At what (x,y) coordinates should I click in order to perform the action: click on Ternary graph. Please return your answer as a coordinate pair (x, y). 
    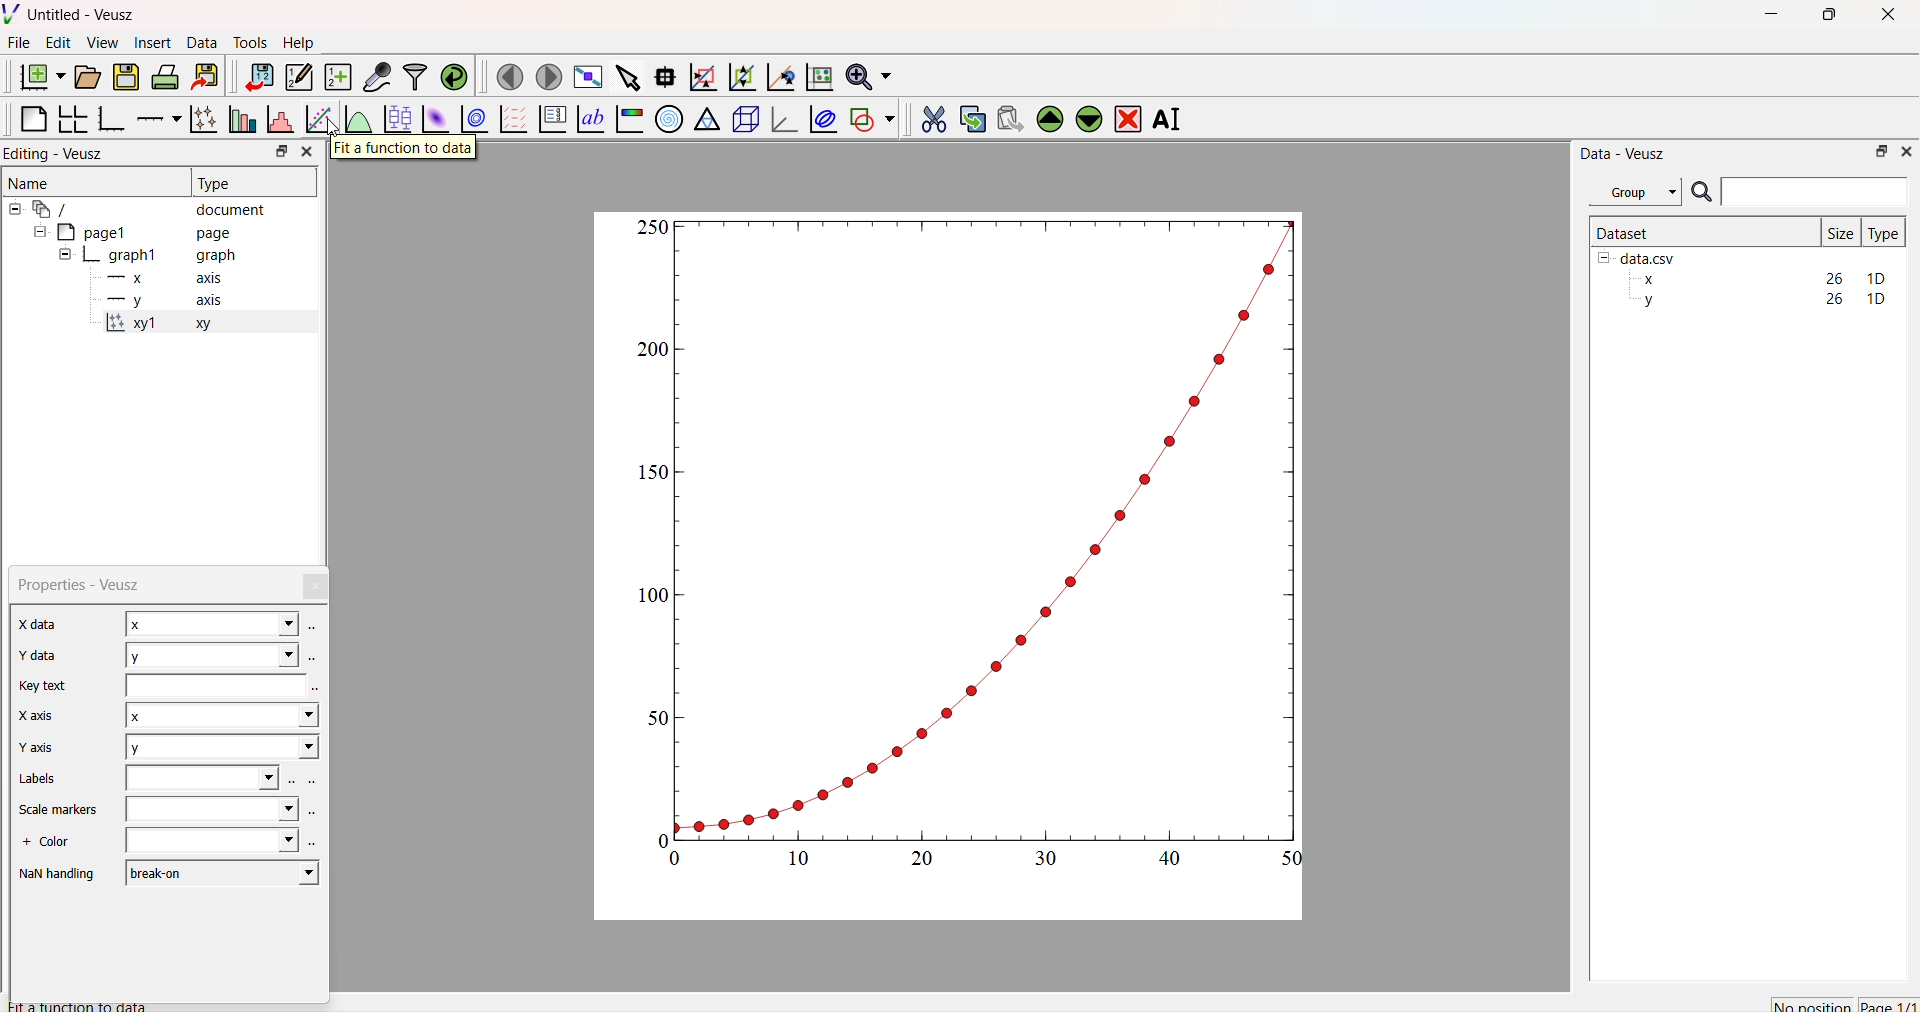
    Looking at the image, I should click on (708, 118).